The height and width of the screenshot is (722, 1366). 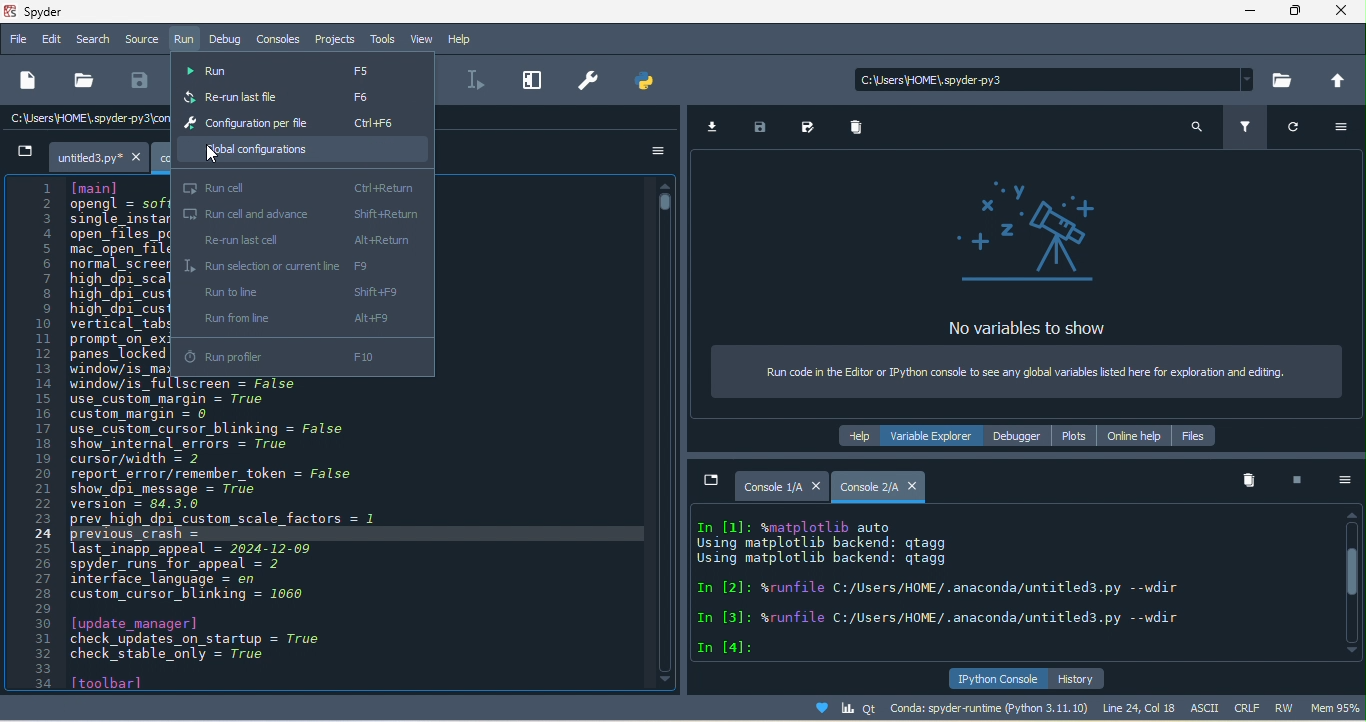 I want to click on title, so click(x=47, y=13).